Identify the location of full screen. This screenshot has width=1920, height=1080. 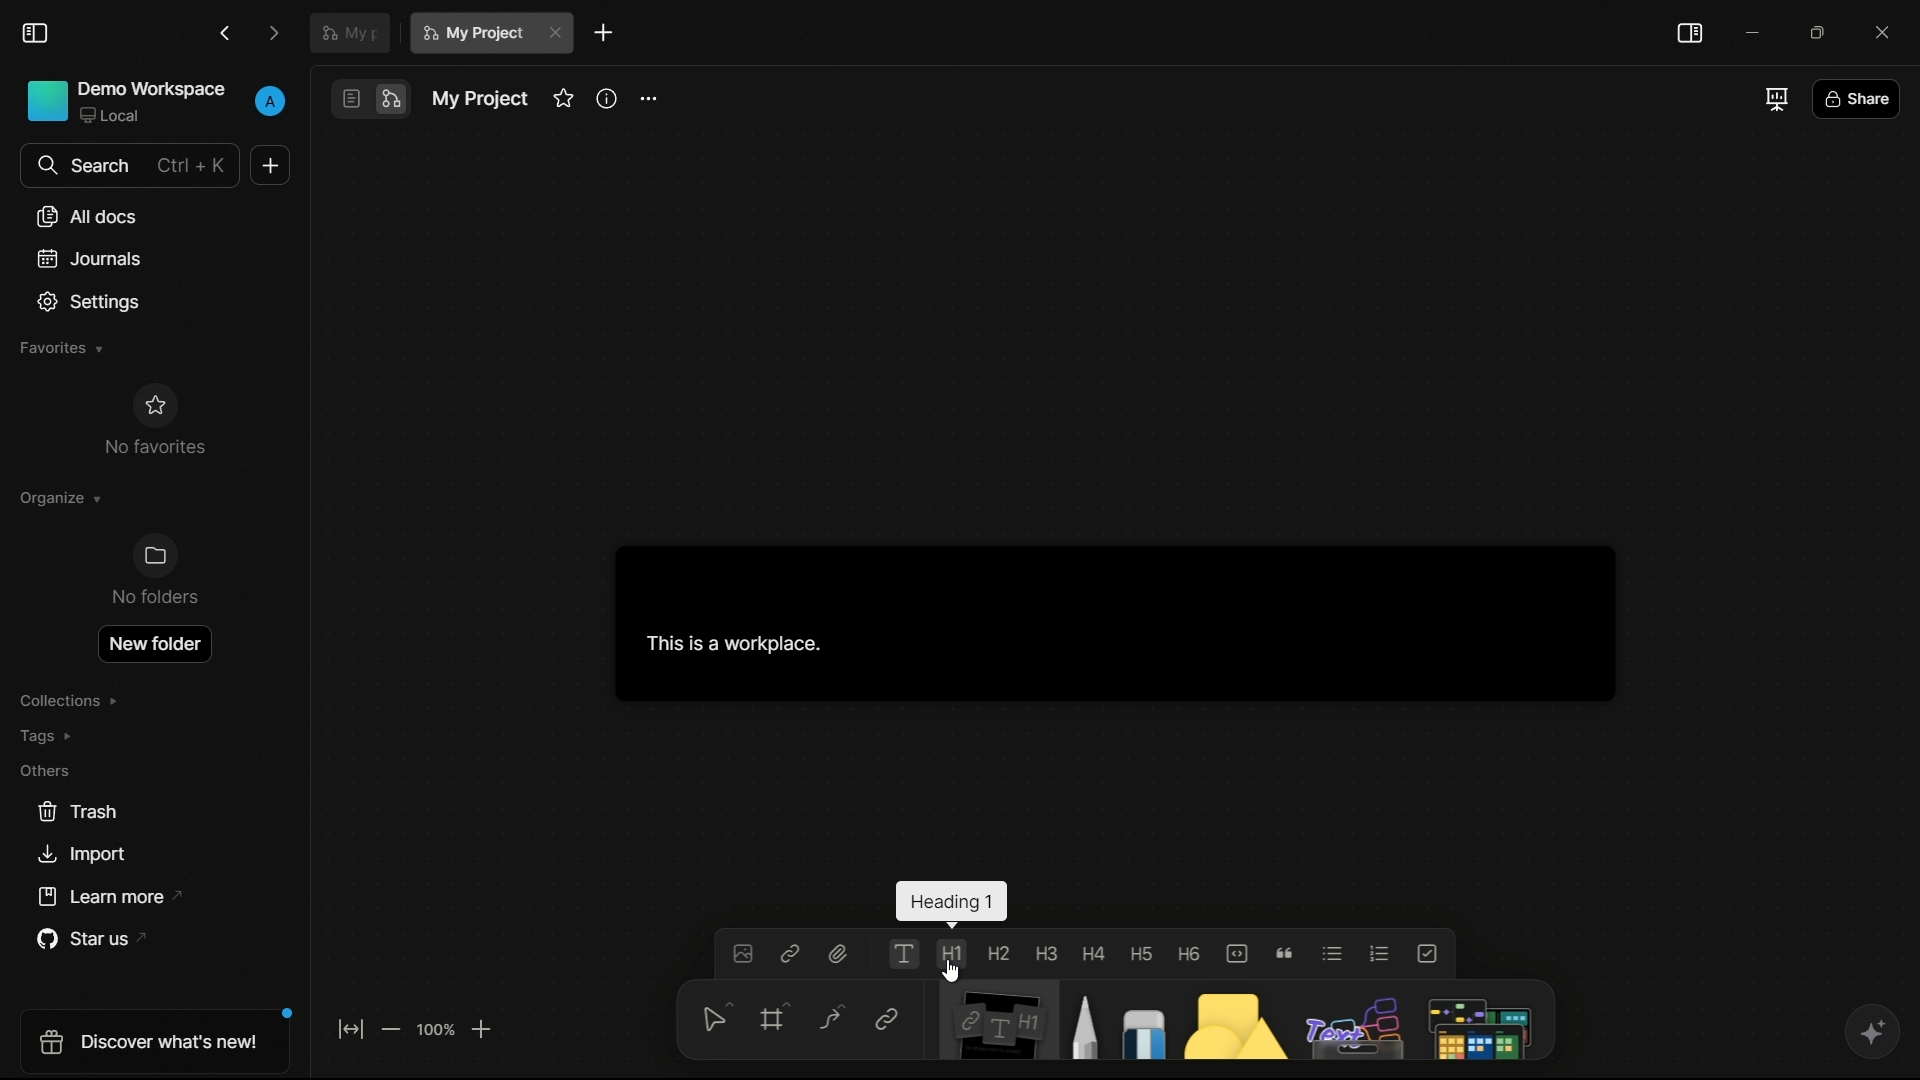
(1774, 100).